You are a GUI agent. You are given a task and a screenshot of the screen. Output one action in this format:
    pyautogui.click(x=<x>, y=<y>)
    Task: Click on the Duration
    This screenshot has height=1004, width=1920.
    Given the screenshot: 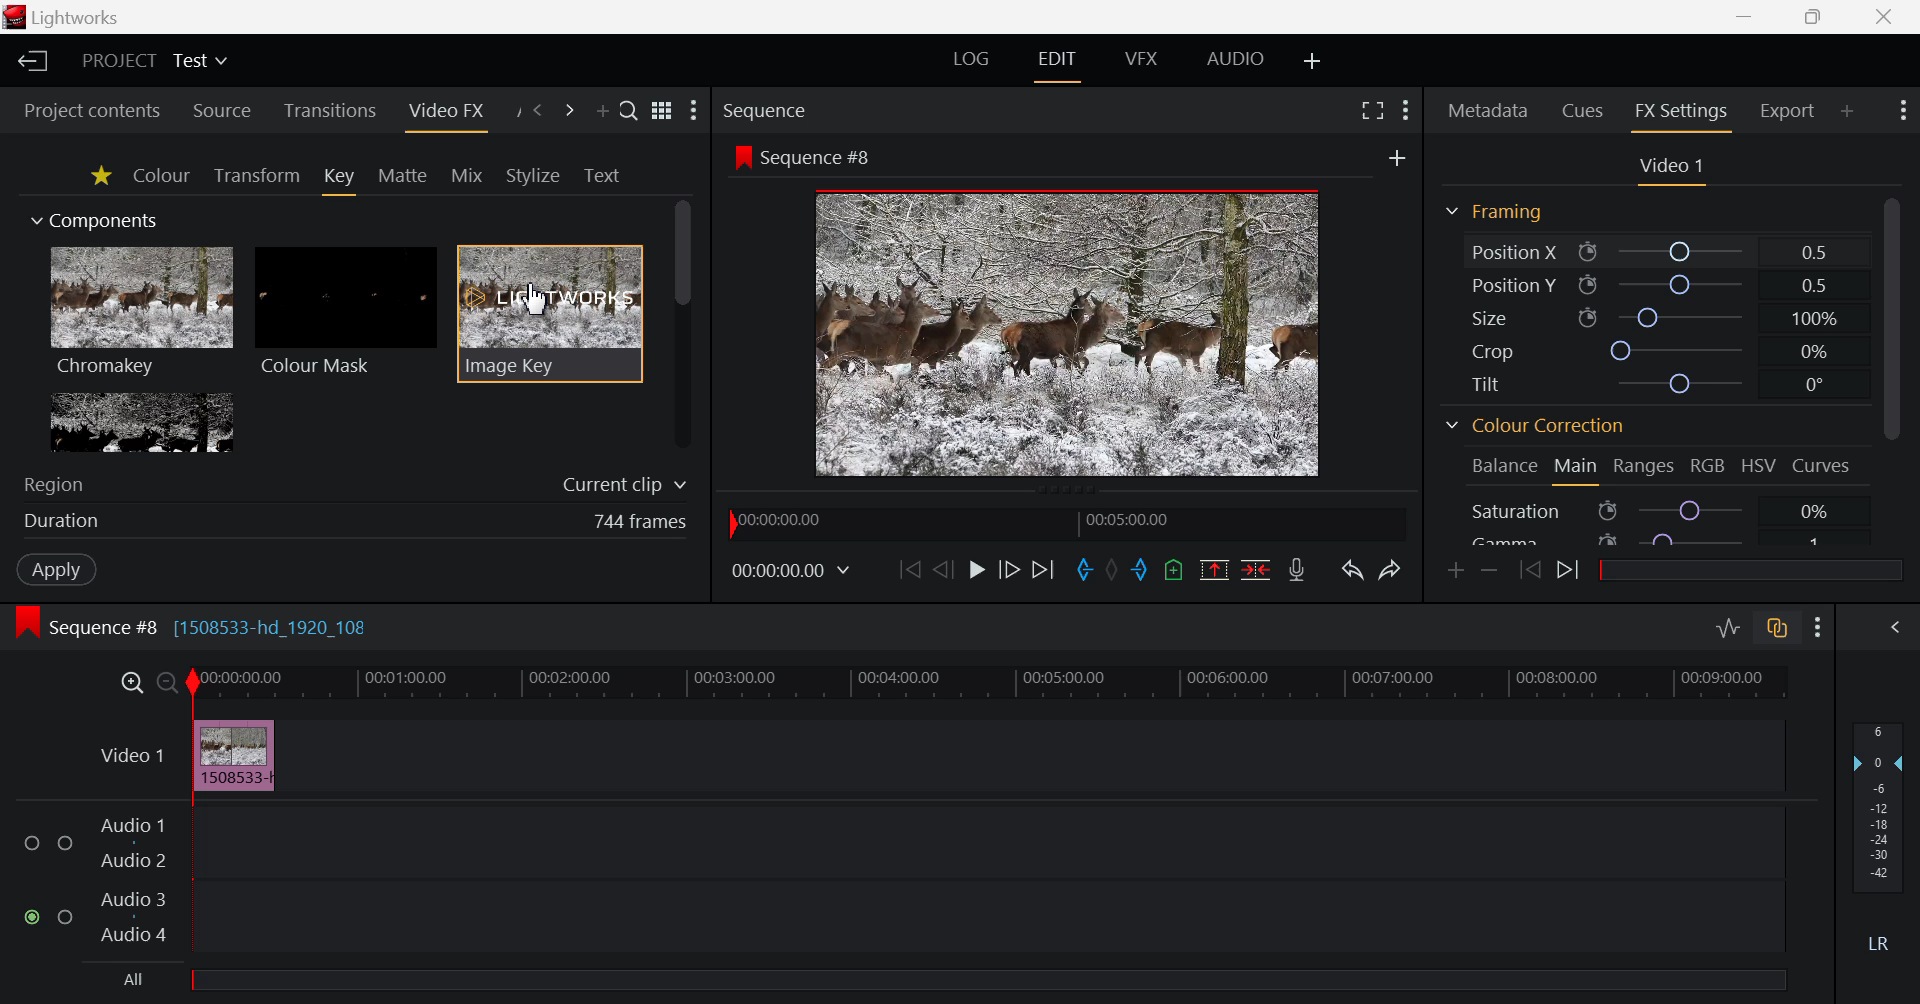 What is the action you would take?
    pyautogui.click(x=63, y=521)
    